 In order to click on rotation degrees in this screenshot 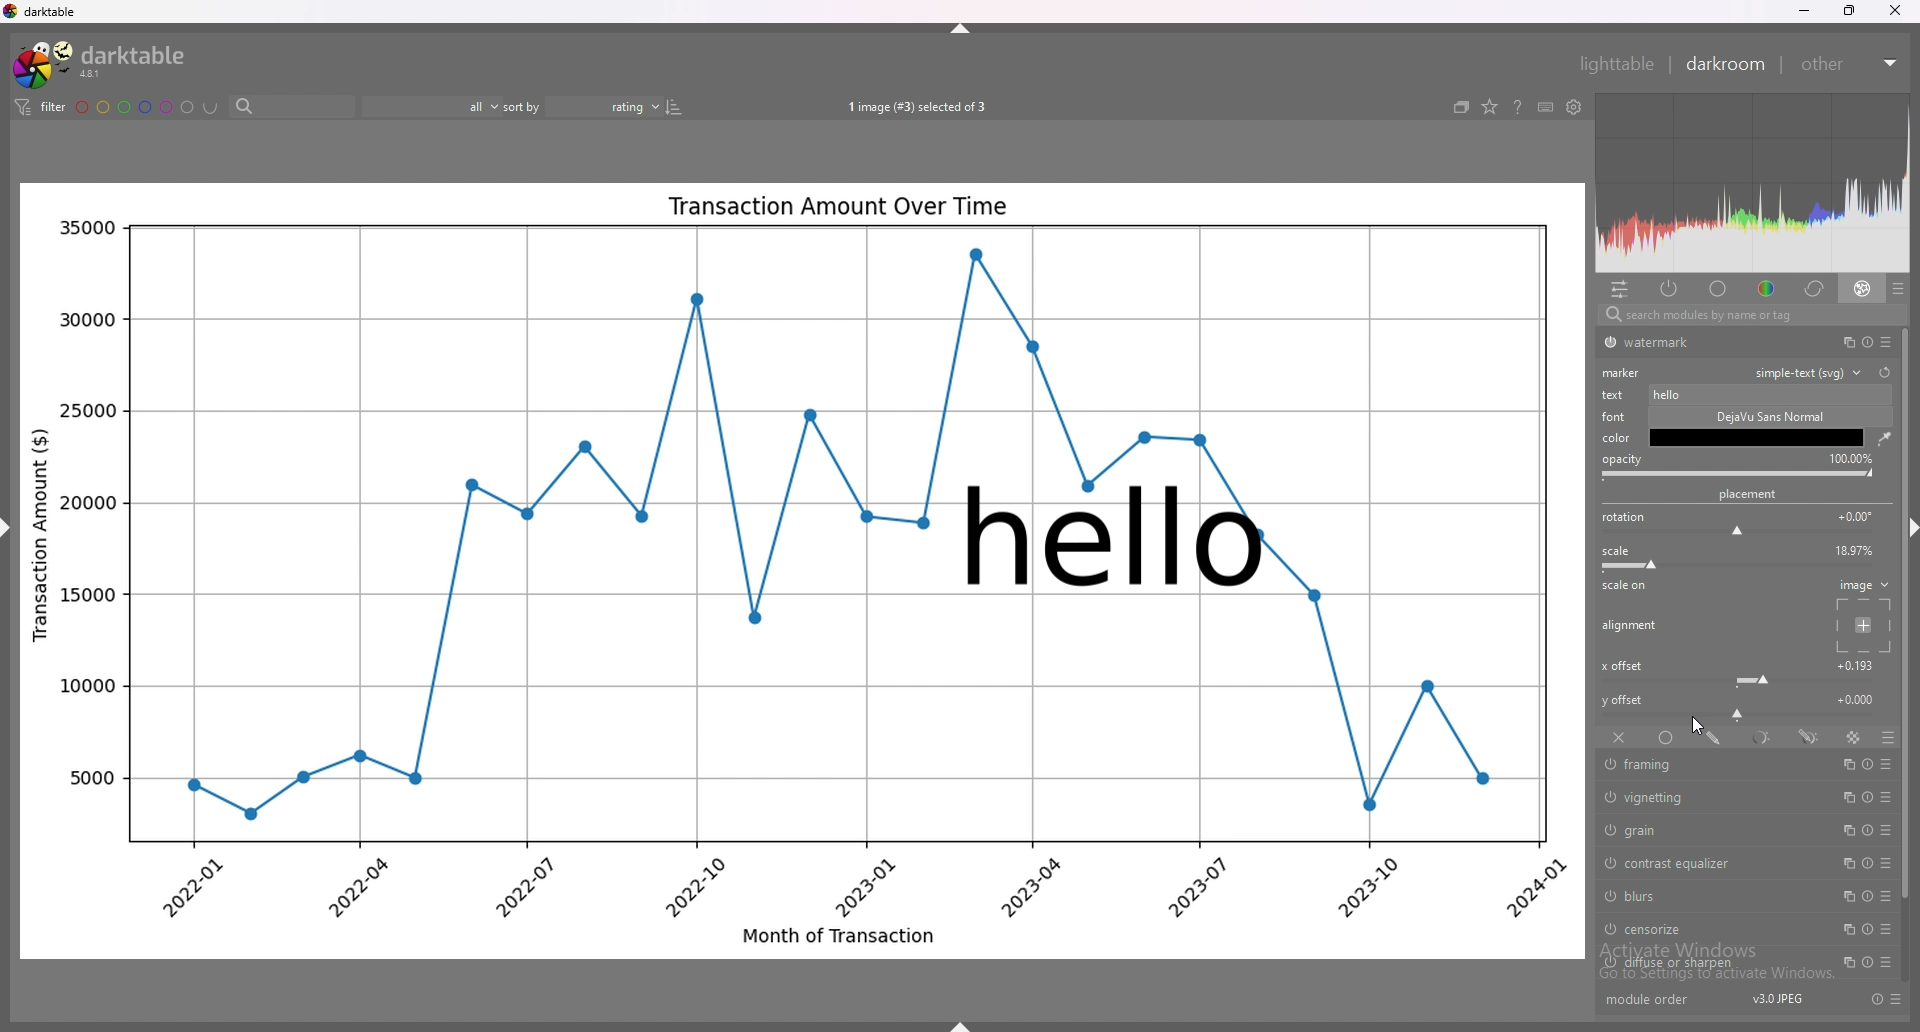, I will do `click(1856, 515)`.